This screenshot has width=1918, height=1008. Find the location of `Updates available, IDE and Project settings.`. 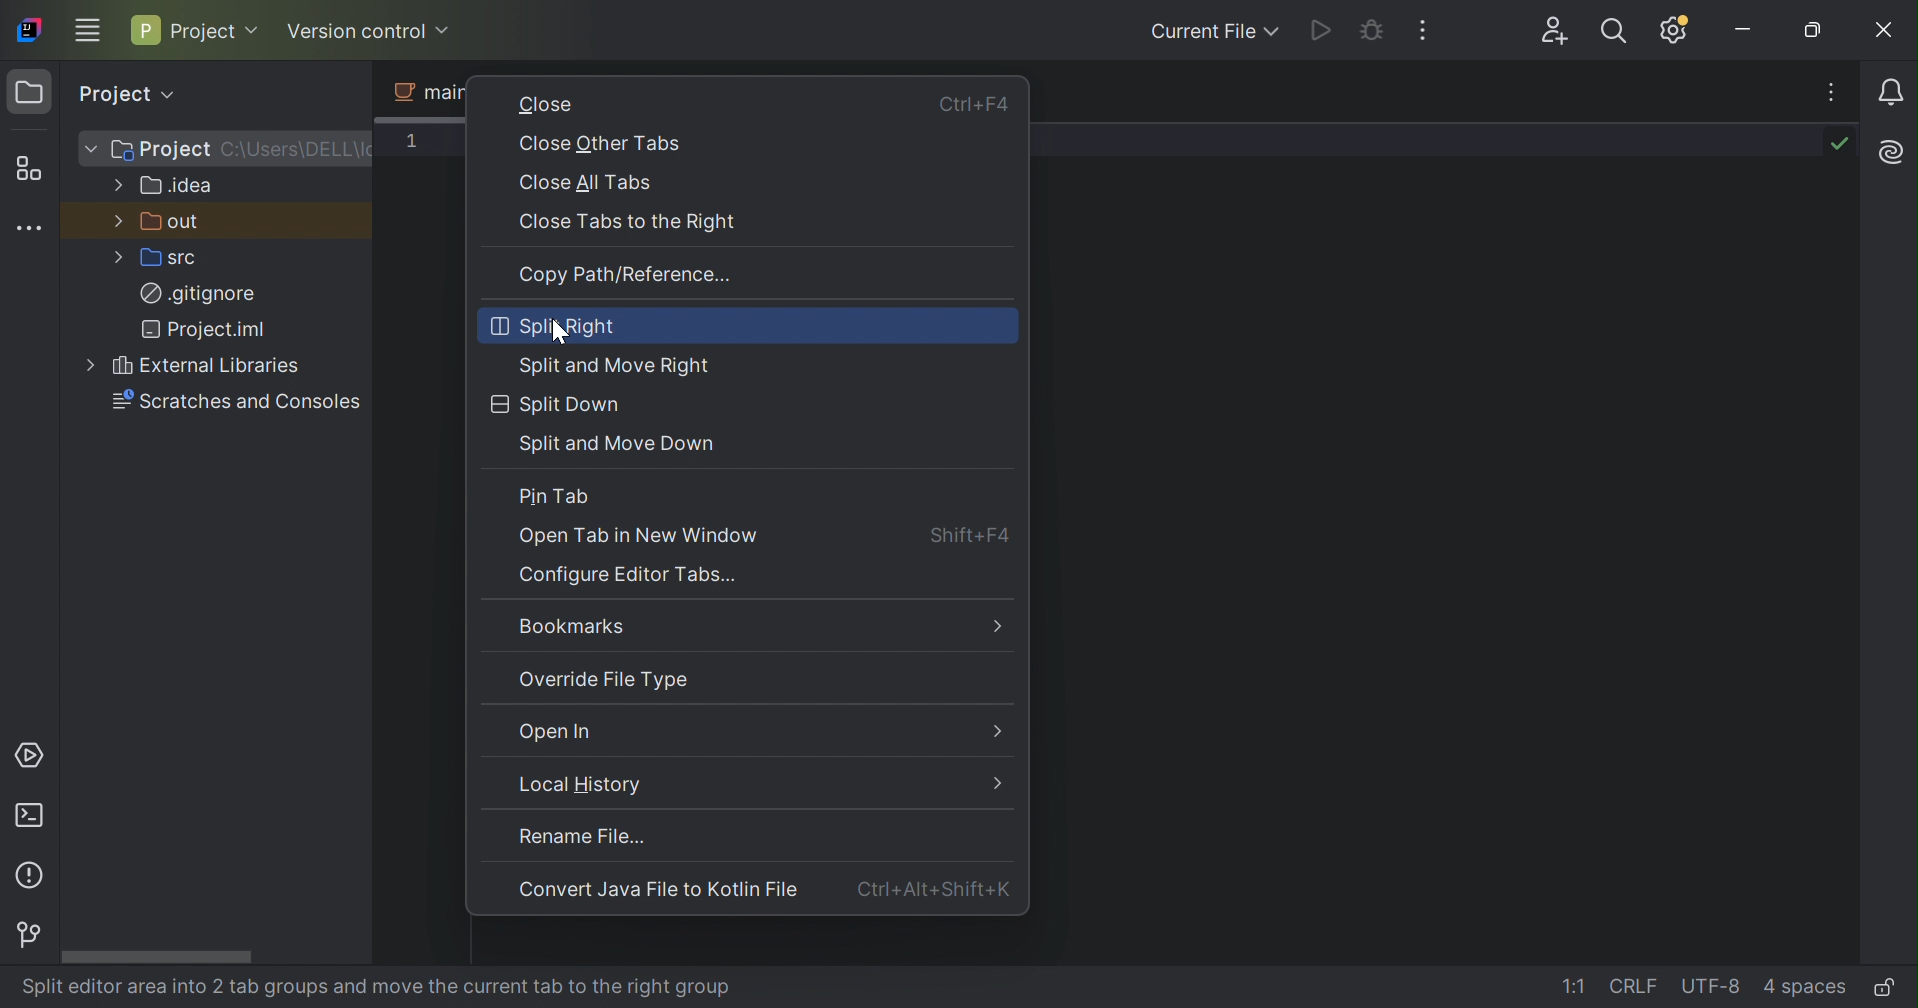

Updates available, IDE and Project settings. is located at coordinates (1675, 29).